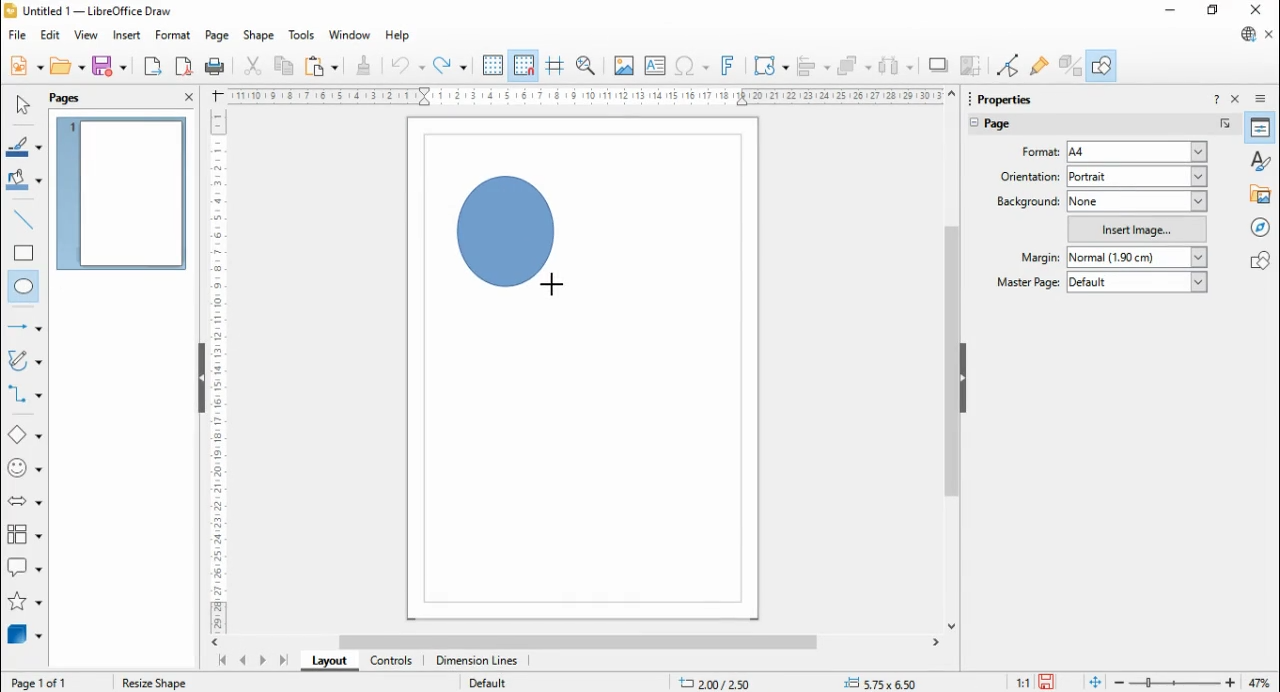  What do you see at coordinates (1137, 201) in the screenshot?
I see `none` at bounding box center [1137, 201].